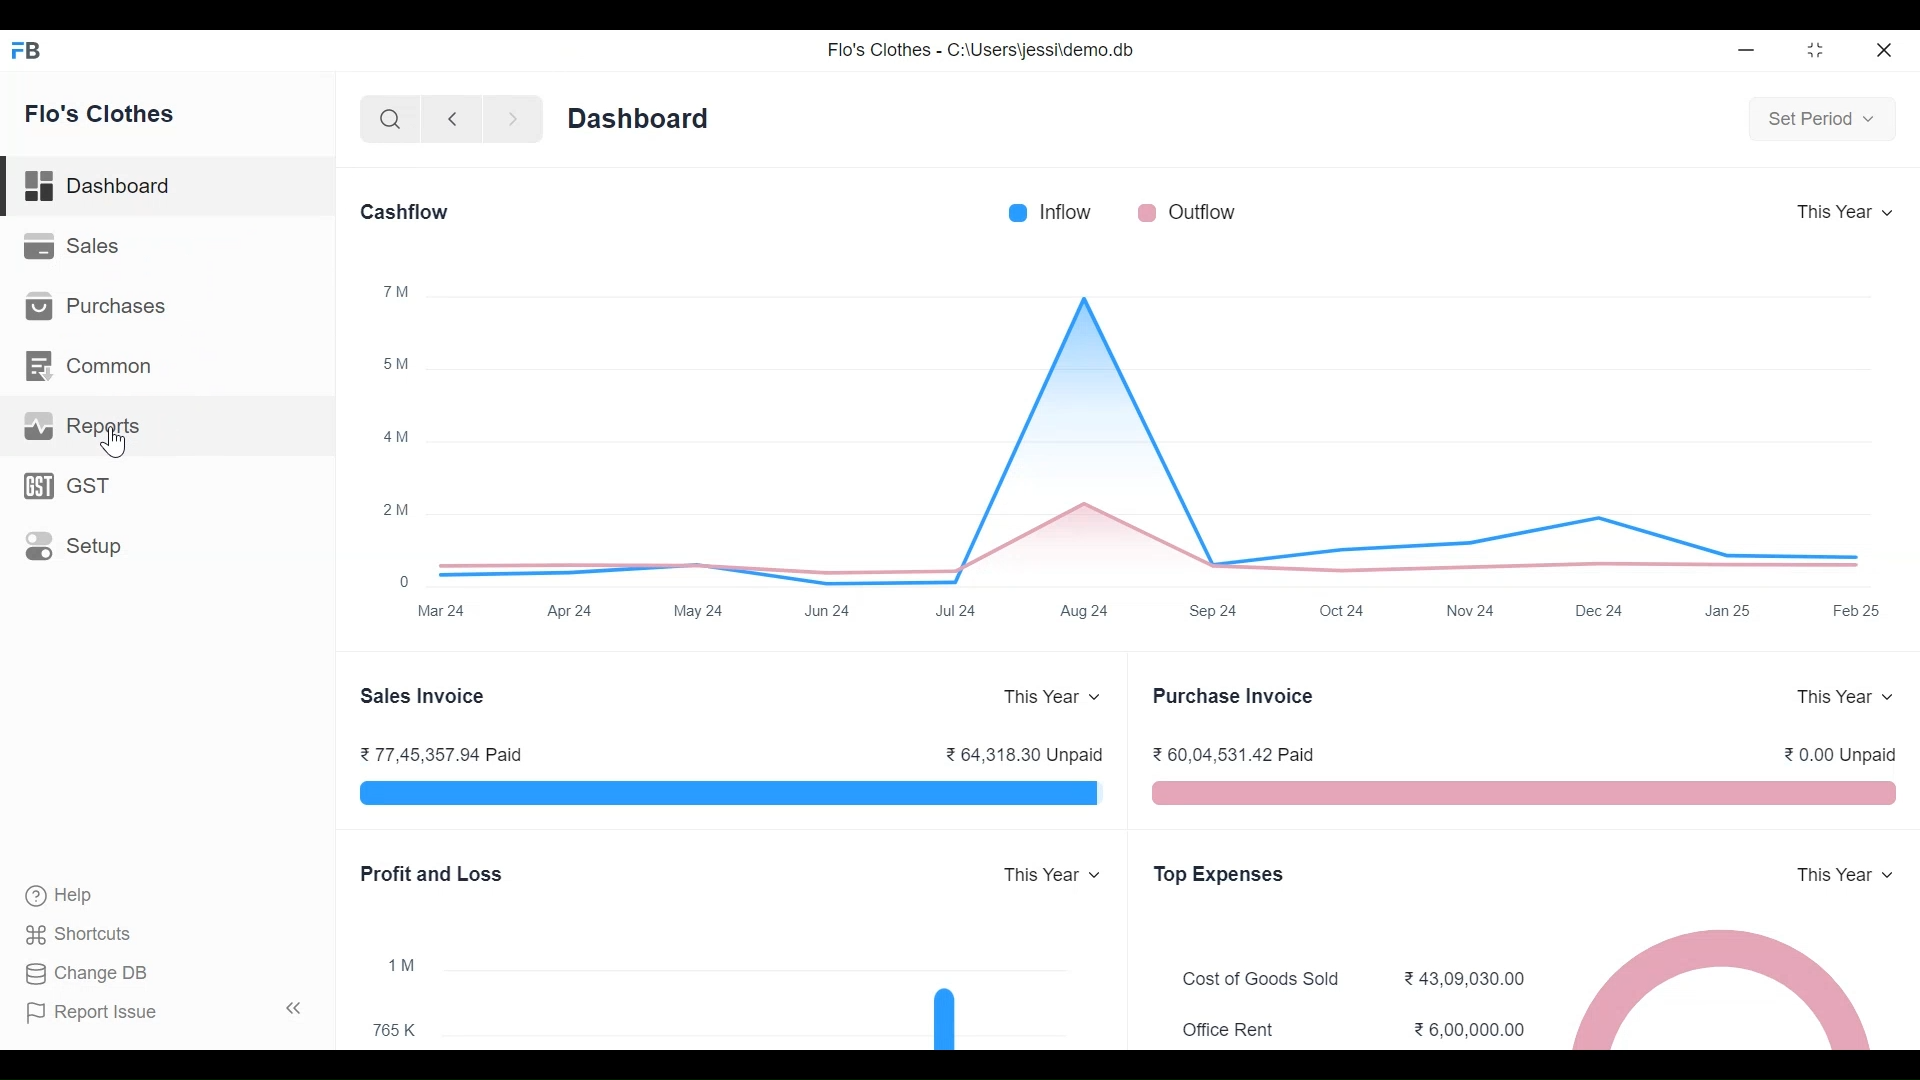 The width and height of the screenshot is (1920, 1080). Describe the element at coordinates (644, 118) in the screenshot. I see `Dashboard` at that location.